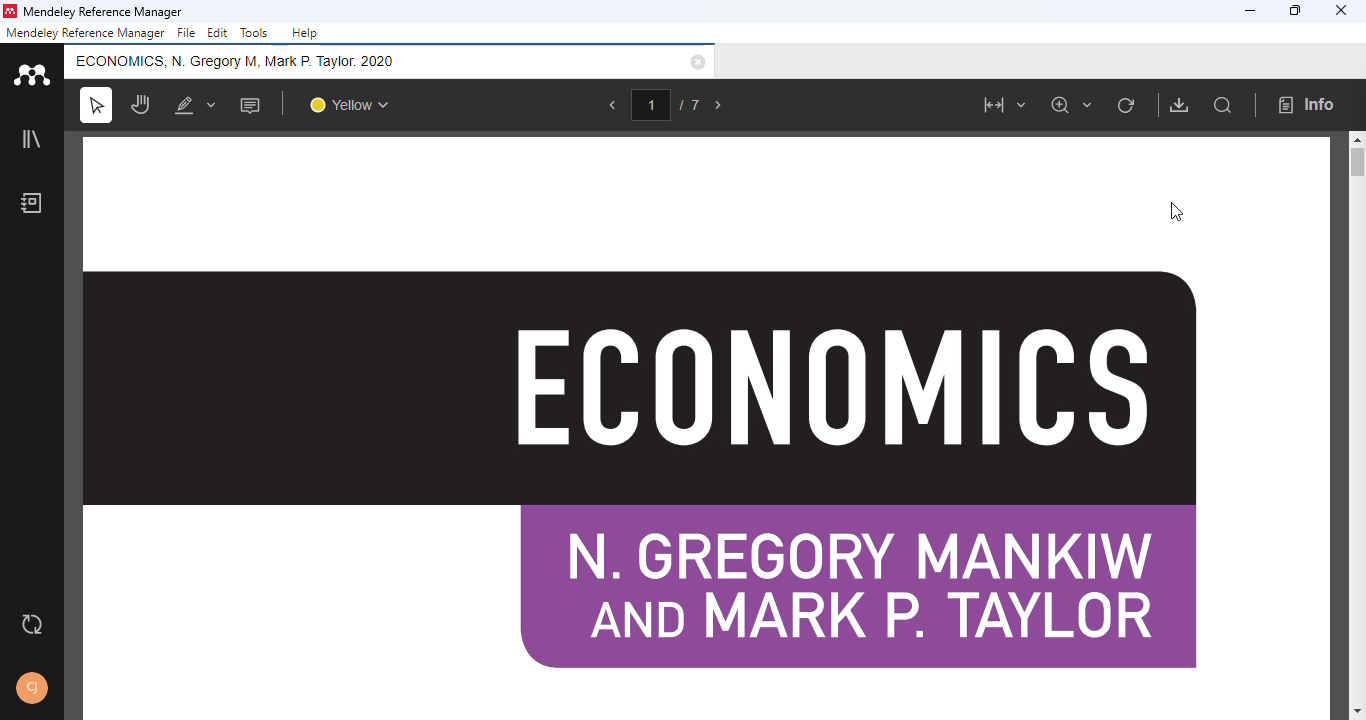  Describe the element at coordinates (706, 428) in the screenshot. I see `PDF ` at that location.